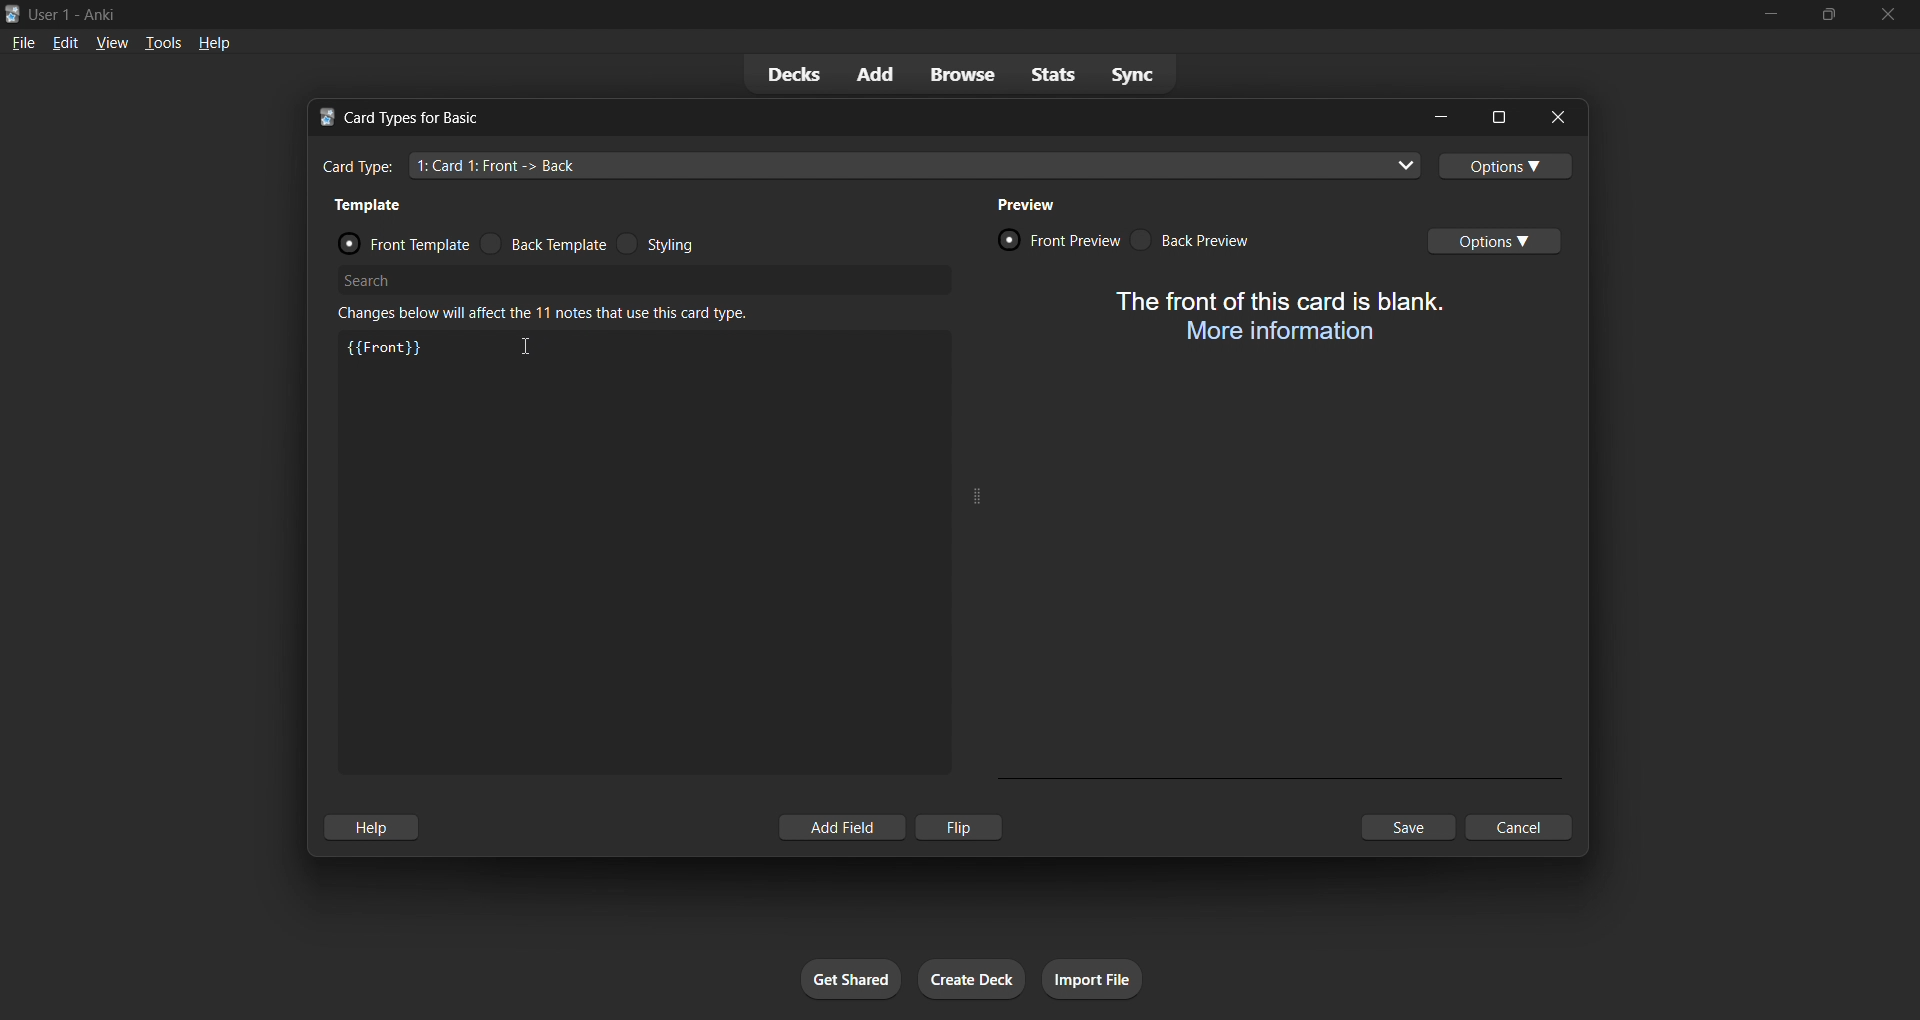 The width and height of the screenshot is (1920, 1020). I want to click on edit, so click(65, 44).